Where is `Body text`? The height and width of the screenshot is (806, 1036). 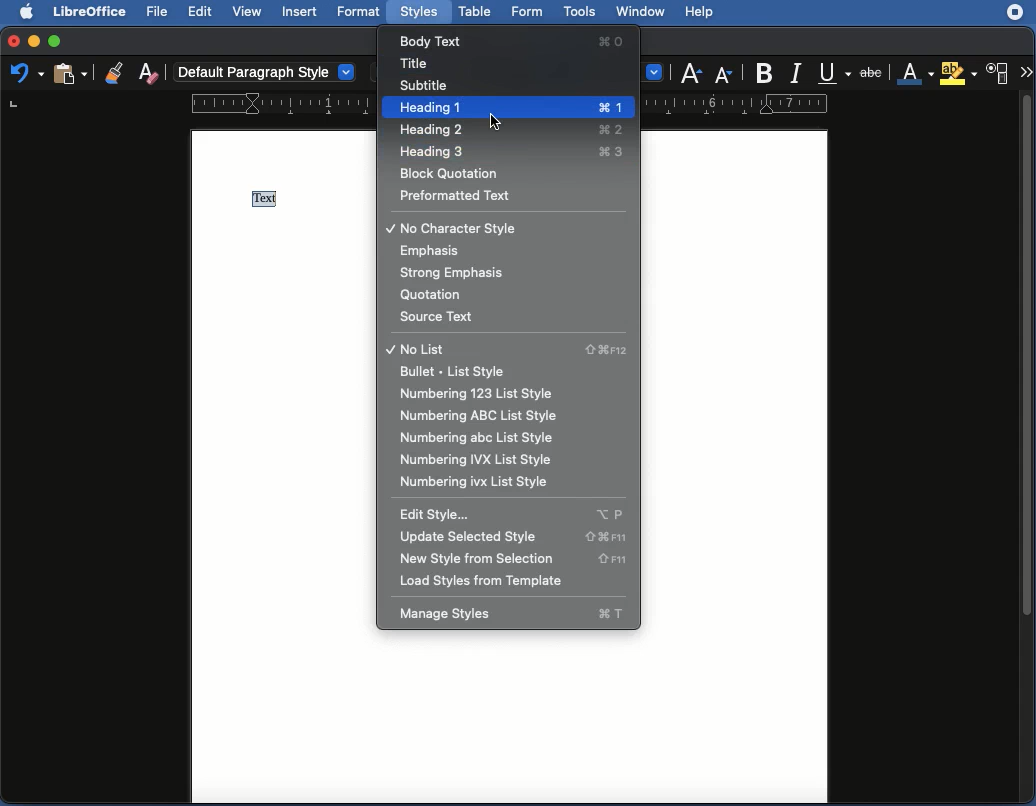
Body text is located at coordinates (517, 39).